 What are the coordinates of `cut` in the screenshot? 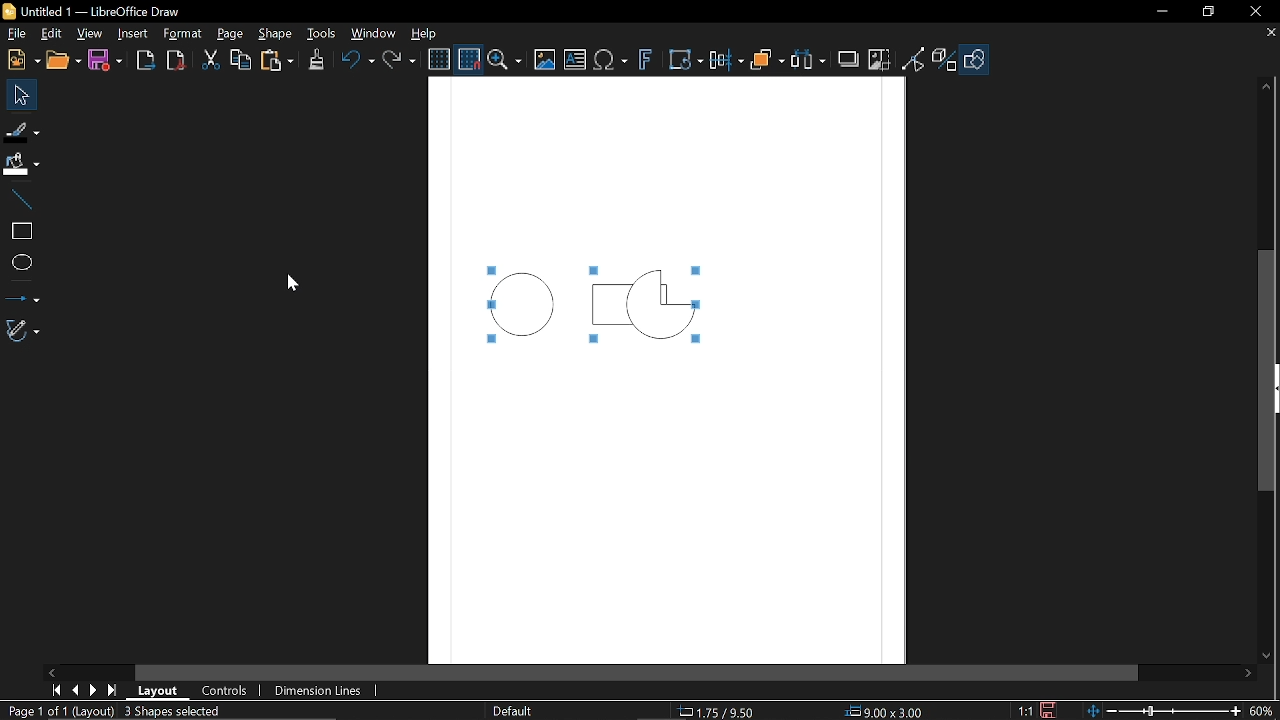 It's located at (210, 59).